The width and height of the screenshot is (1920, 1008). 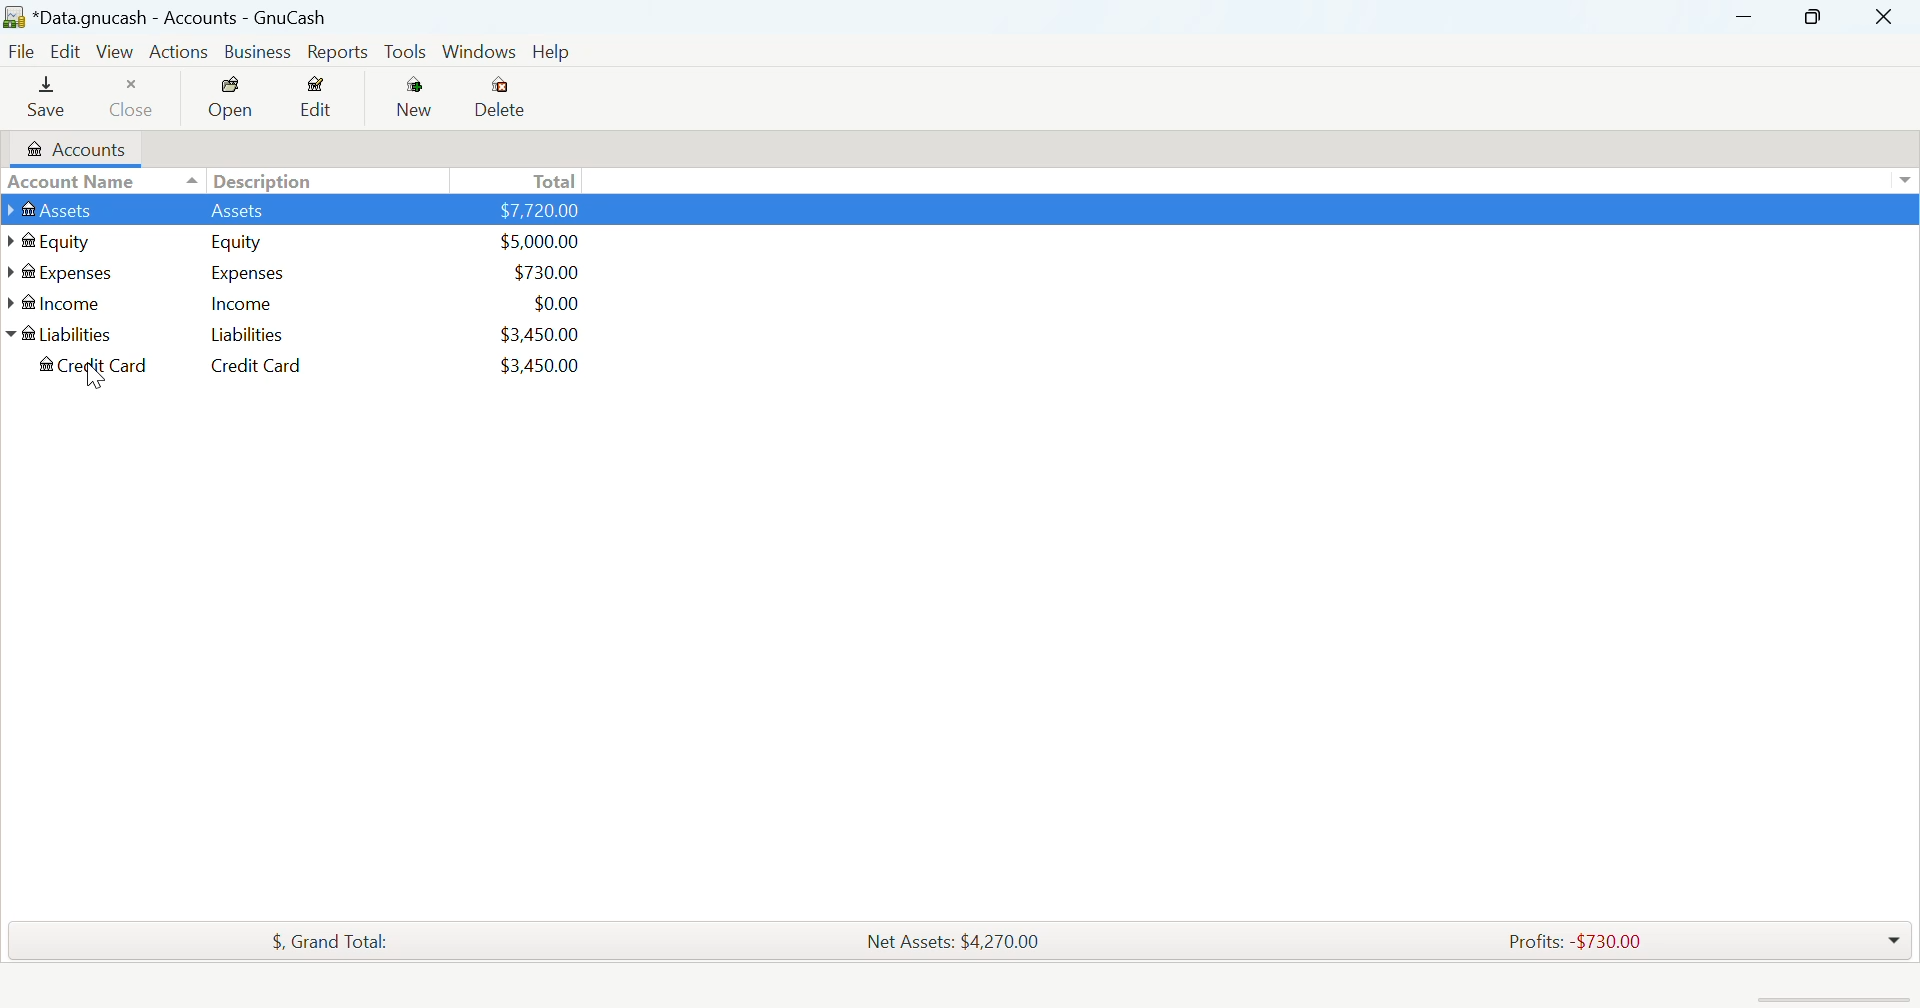 What do you see at coordinates (64, 53) in the screenshot?
I see `Edit` at bounding box center [64, 53].